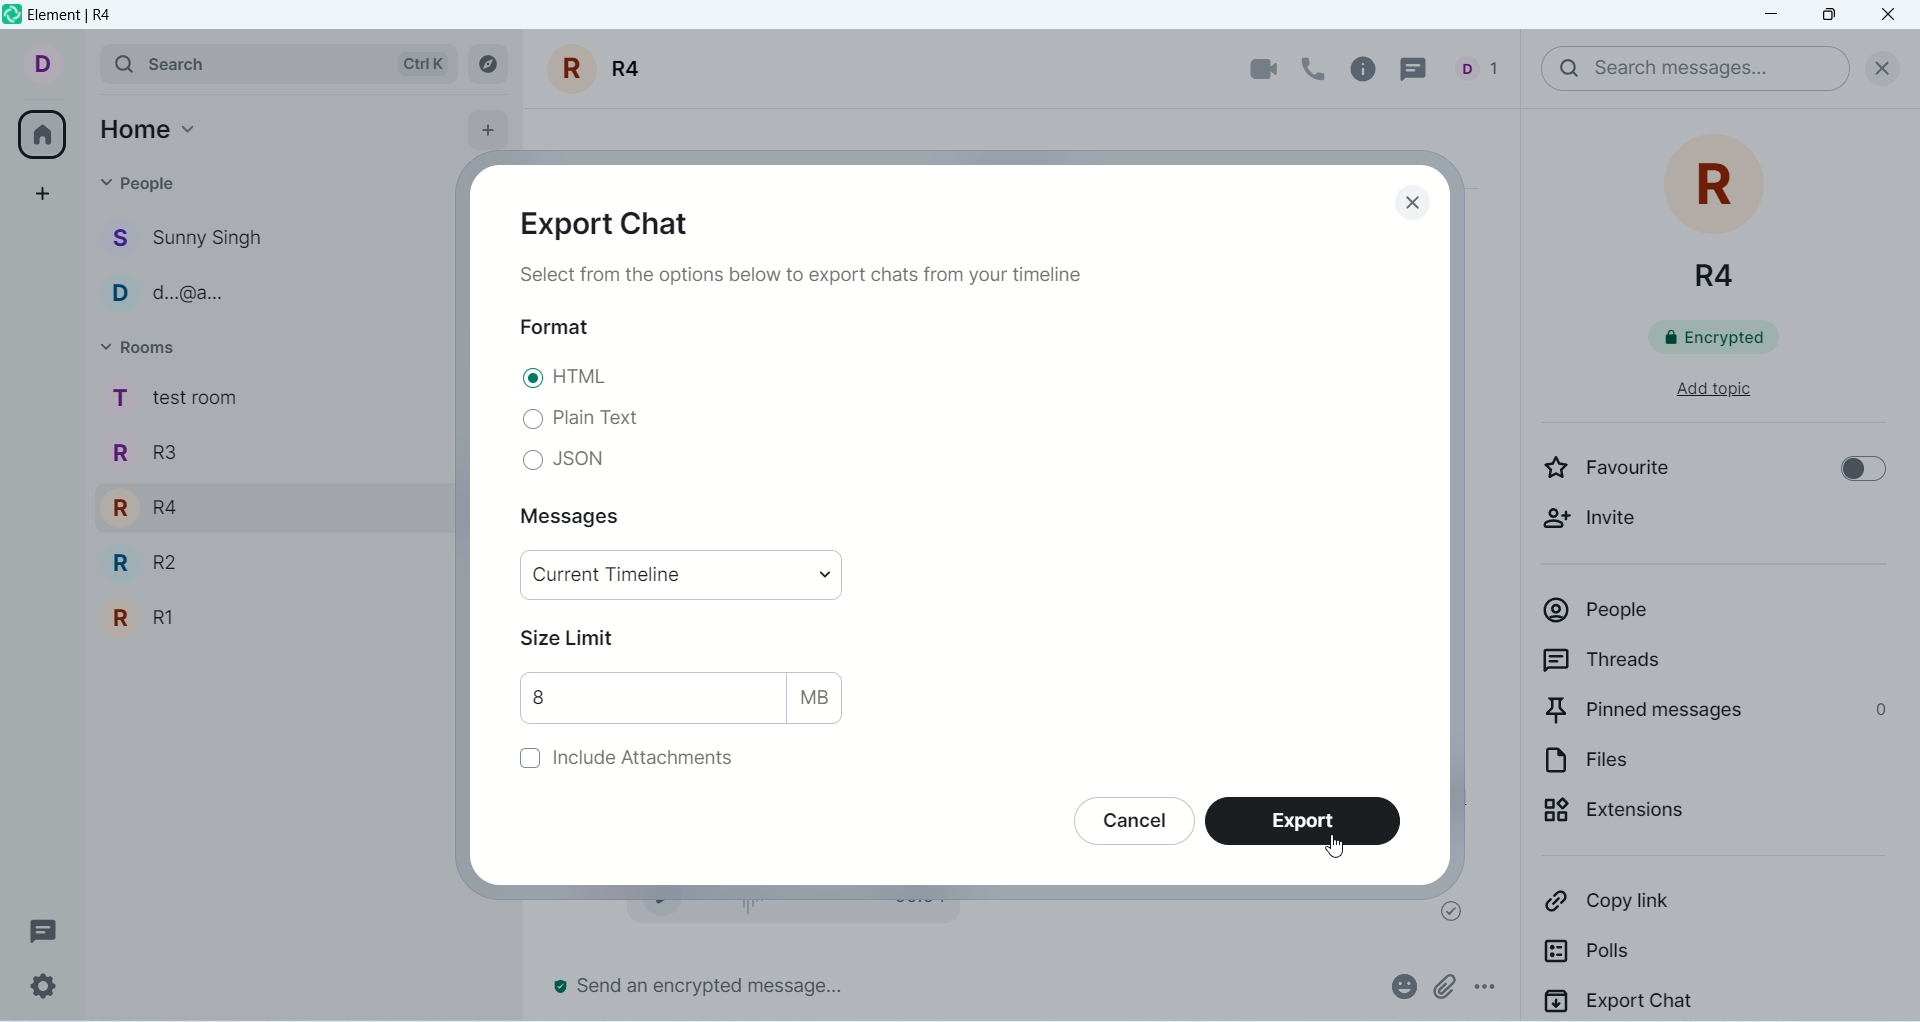  I want to click on all rooms, so click(40, 138).